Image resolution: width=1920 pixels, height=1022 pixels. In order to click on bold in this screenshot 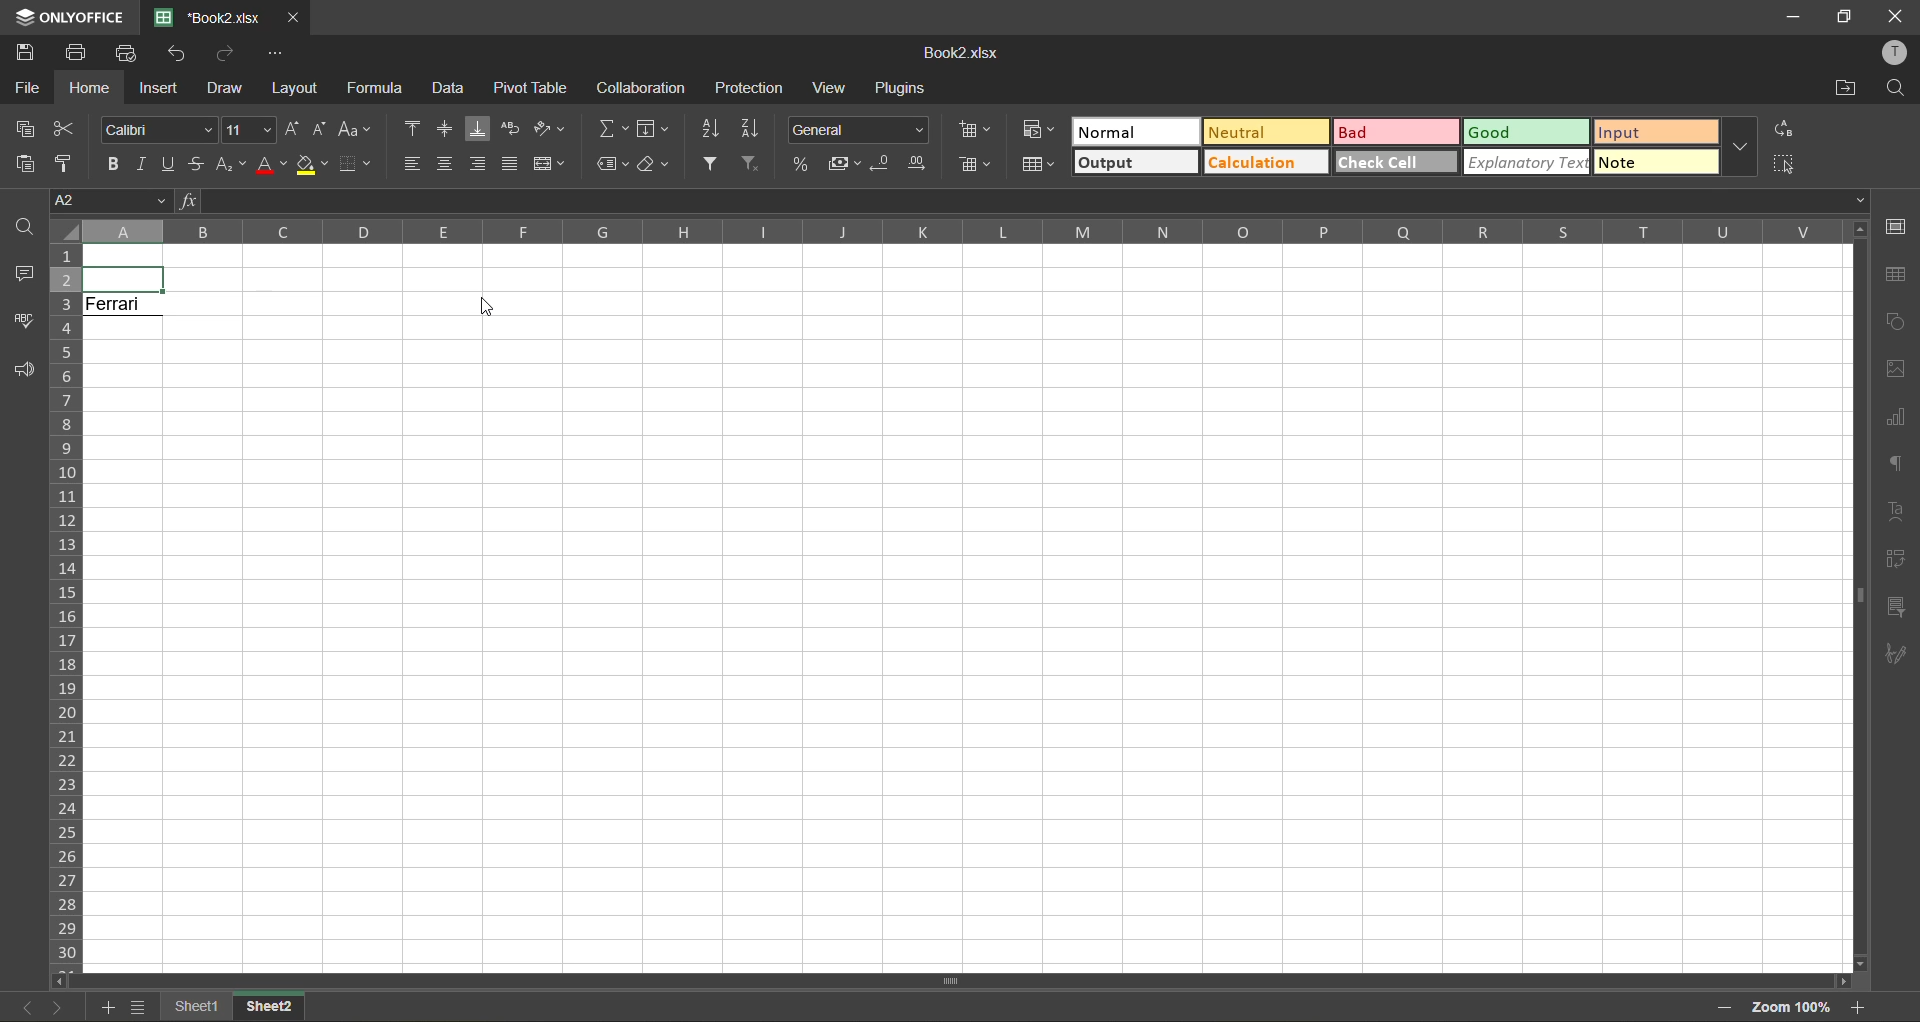, I will do `click(111, 164)`.